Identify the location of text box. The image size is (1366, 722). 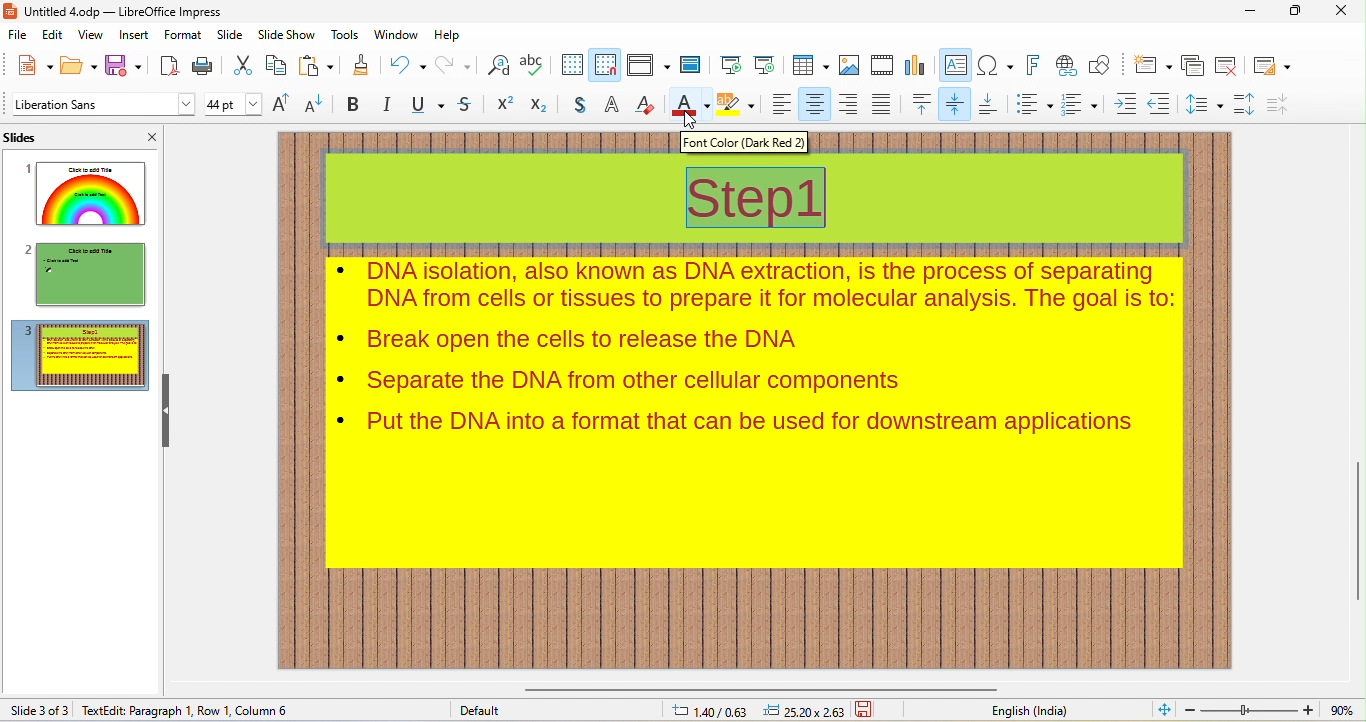
(955, 67).